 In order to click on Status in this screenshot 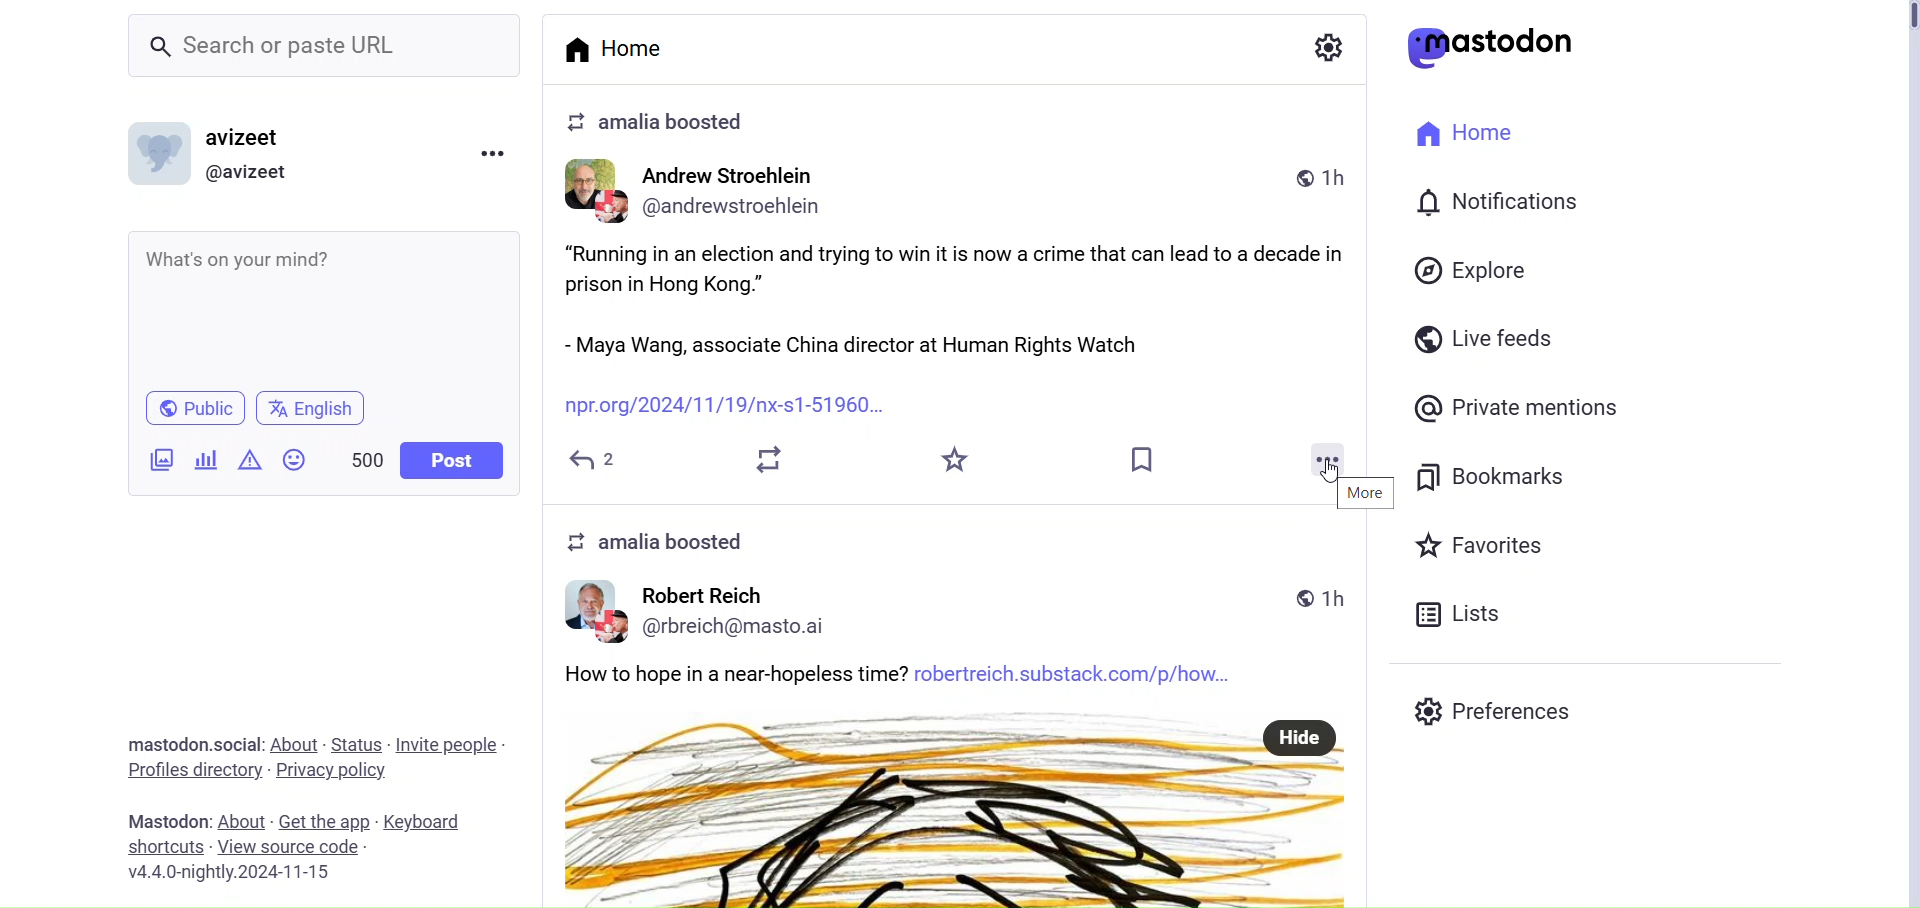, I will do `click(356, 742)`.